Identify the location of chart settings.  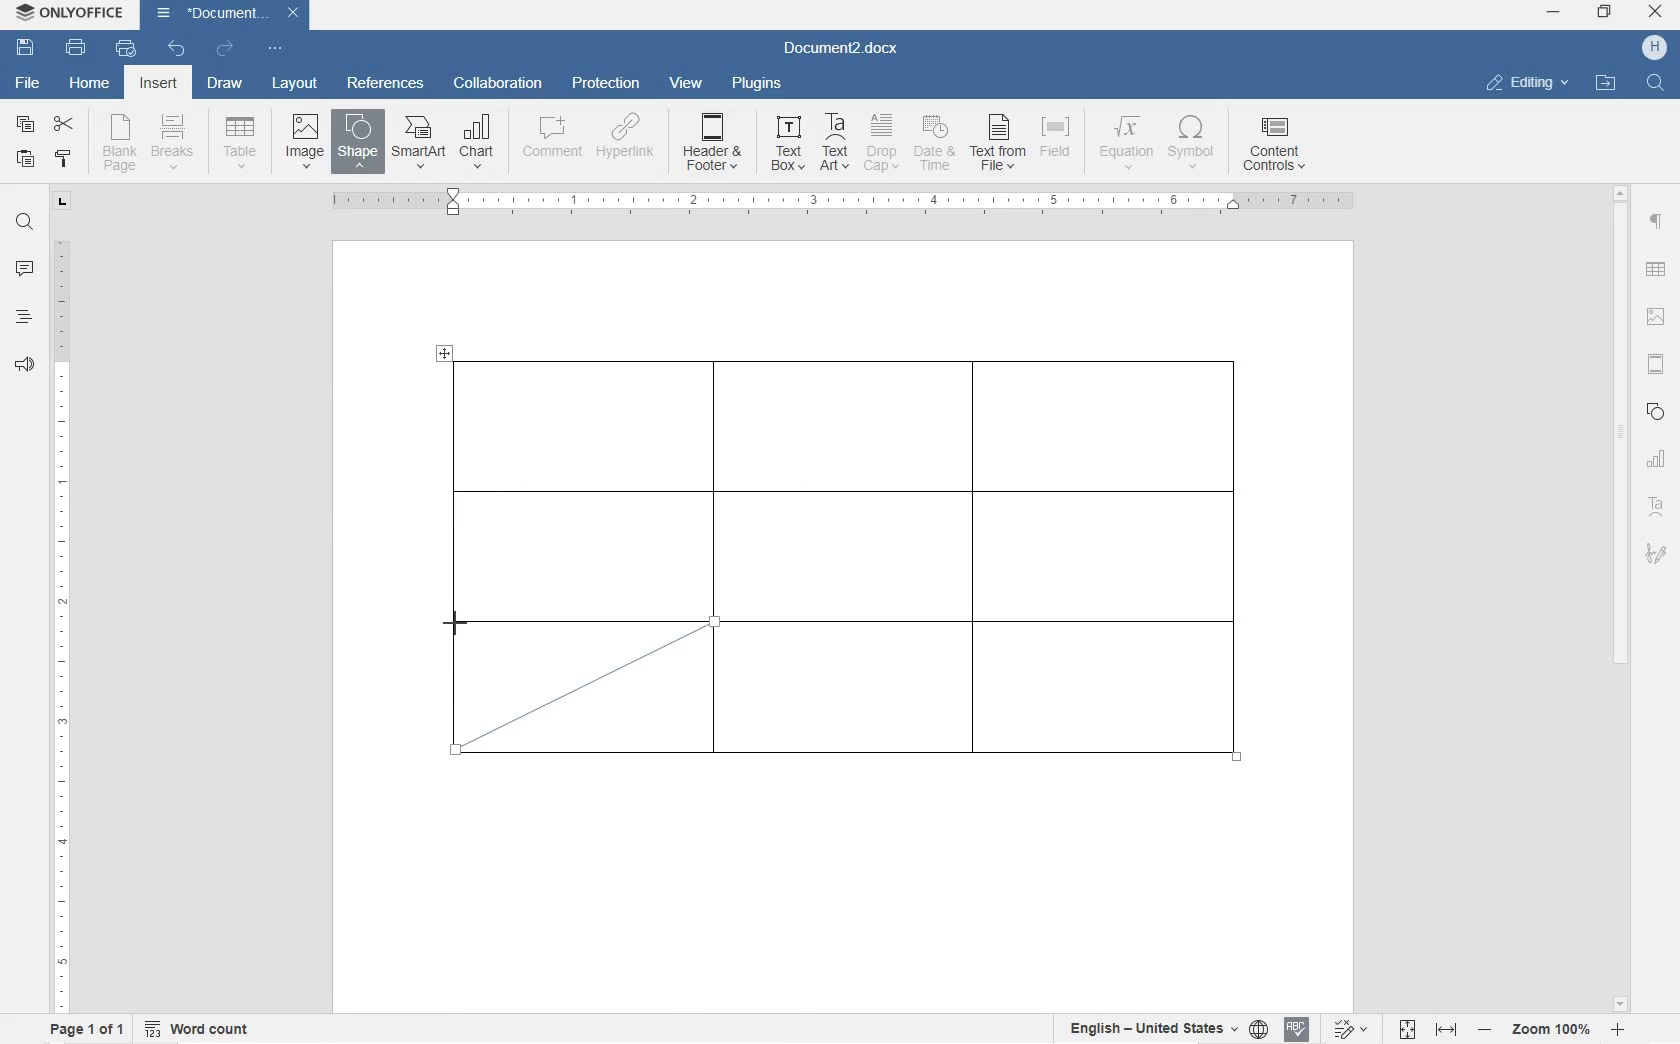
(1660, 459).